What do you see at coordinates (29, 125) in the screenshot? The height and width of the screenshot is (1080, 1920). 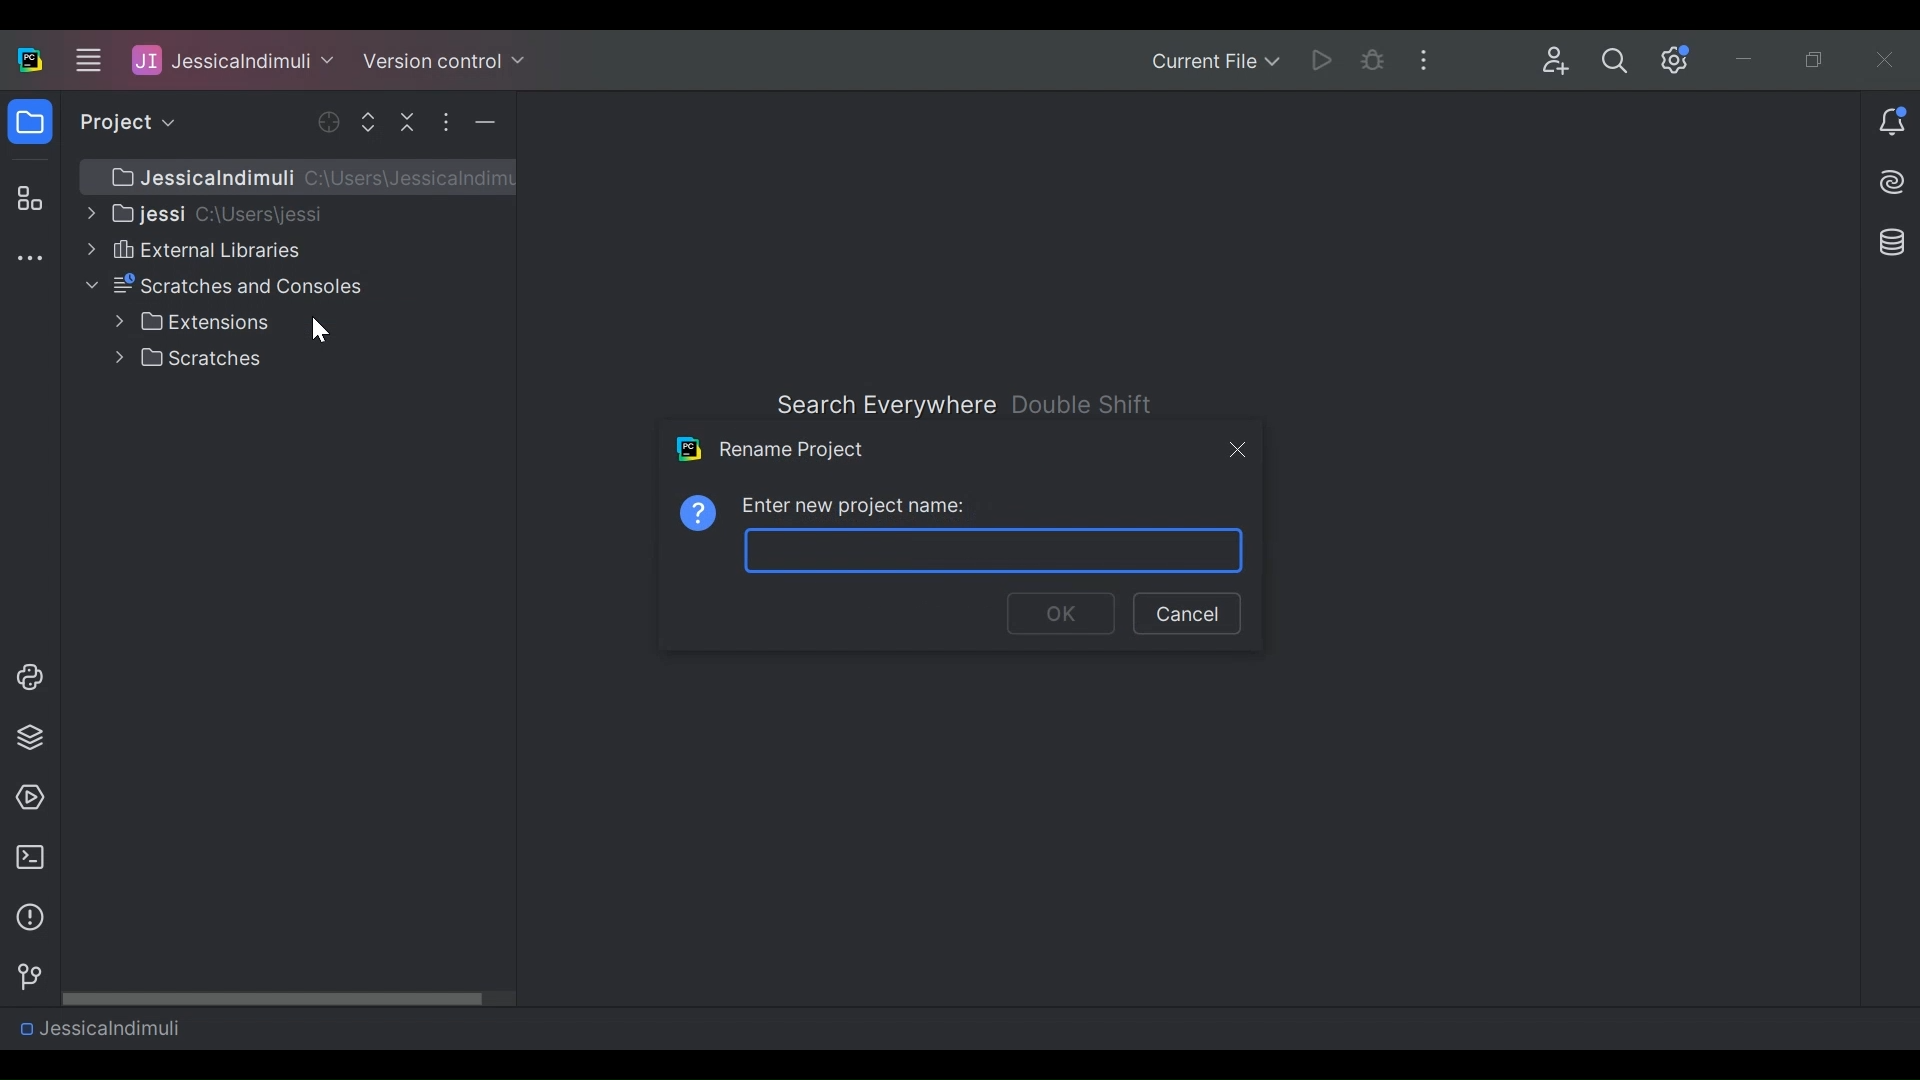 I see `folder` at bounding box center [29, 125].